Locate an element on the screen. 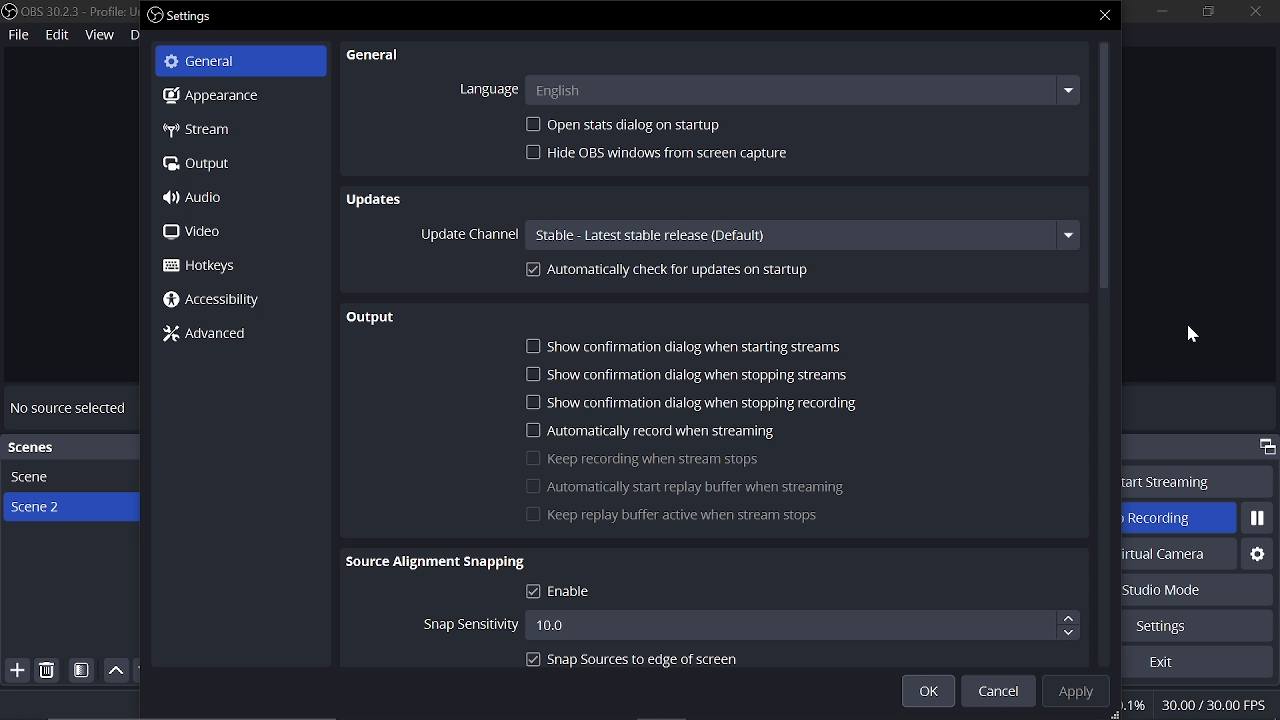 The height and width of the screenshot is (720, 1280). show confirmation dialog when stopping recording is located at coordinates (697, 402).